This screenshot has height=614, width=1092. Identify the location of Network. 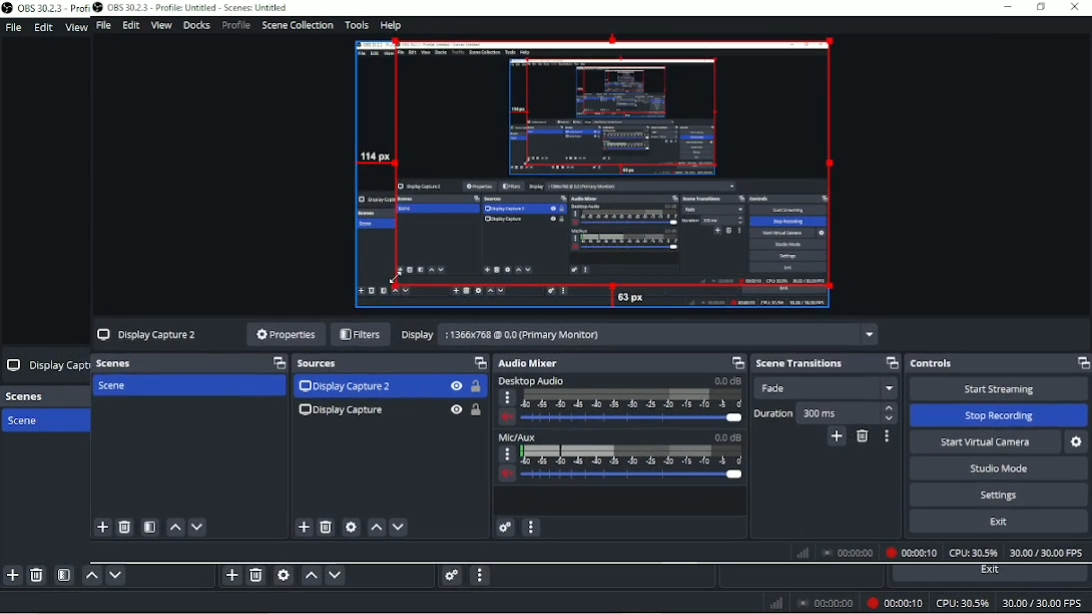
(804, 552).